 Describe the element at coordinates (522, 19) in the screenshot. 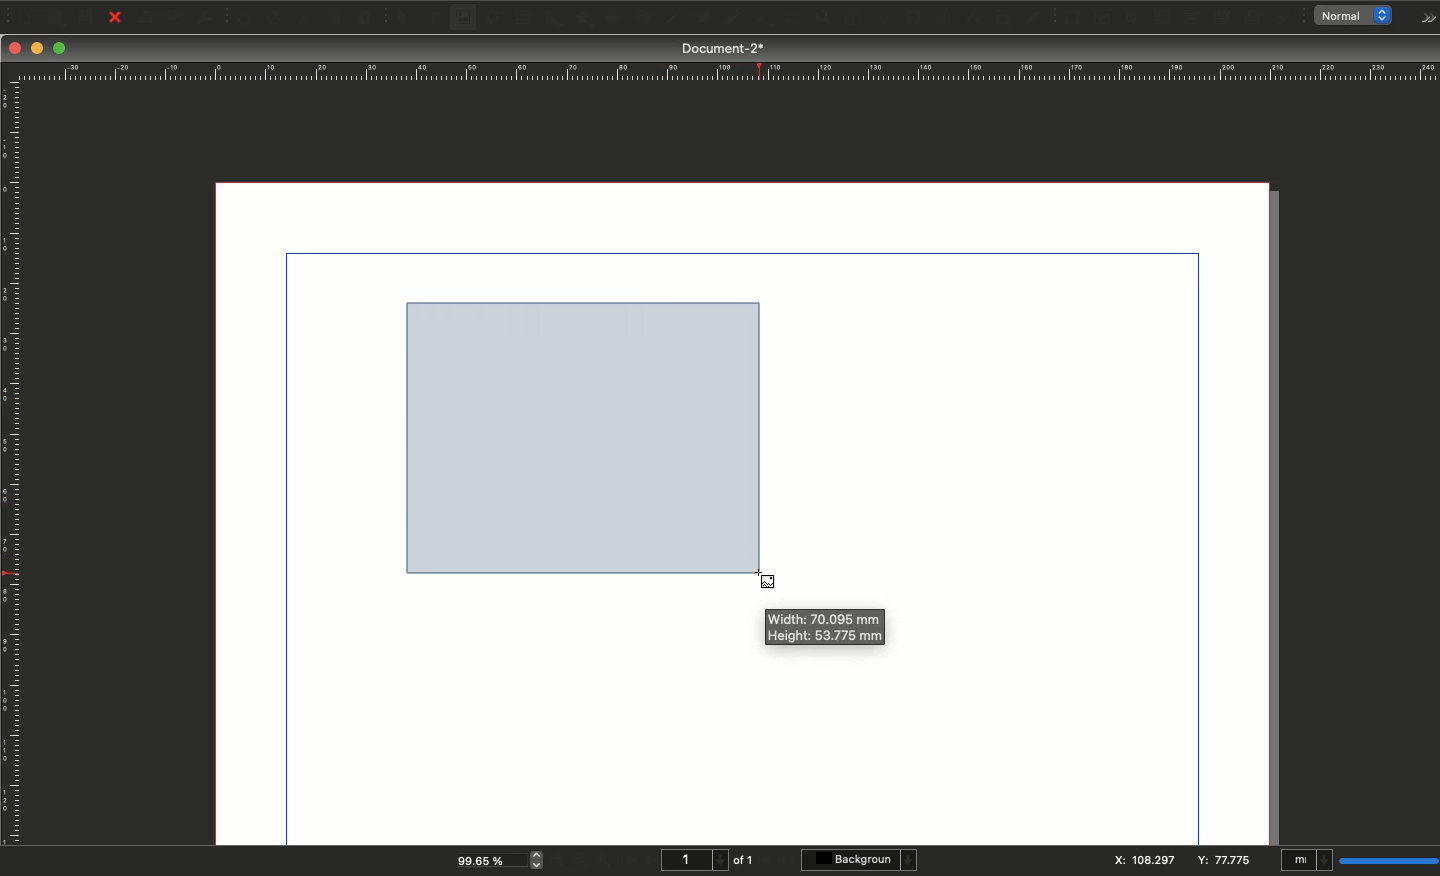

I see `Table` at that location.